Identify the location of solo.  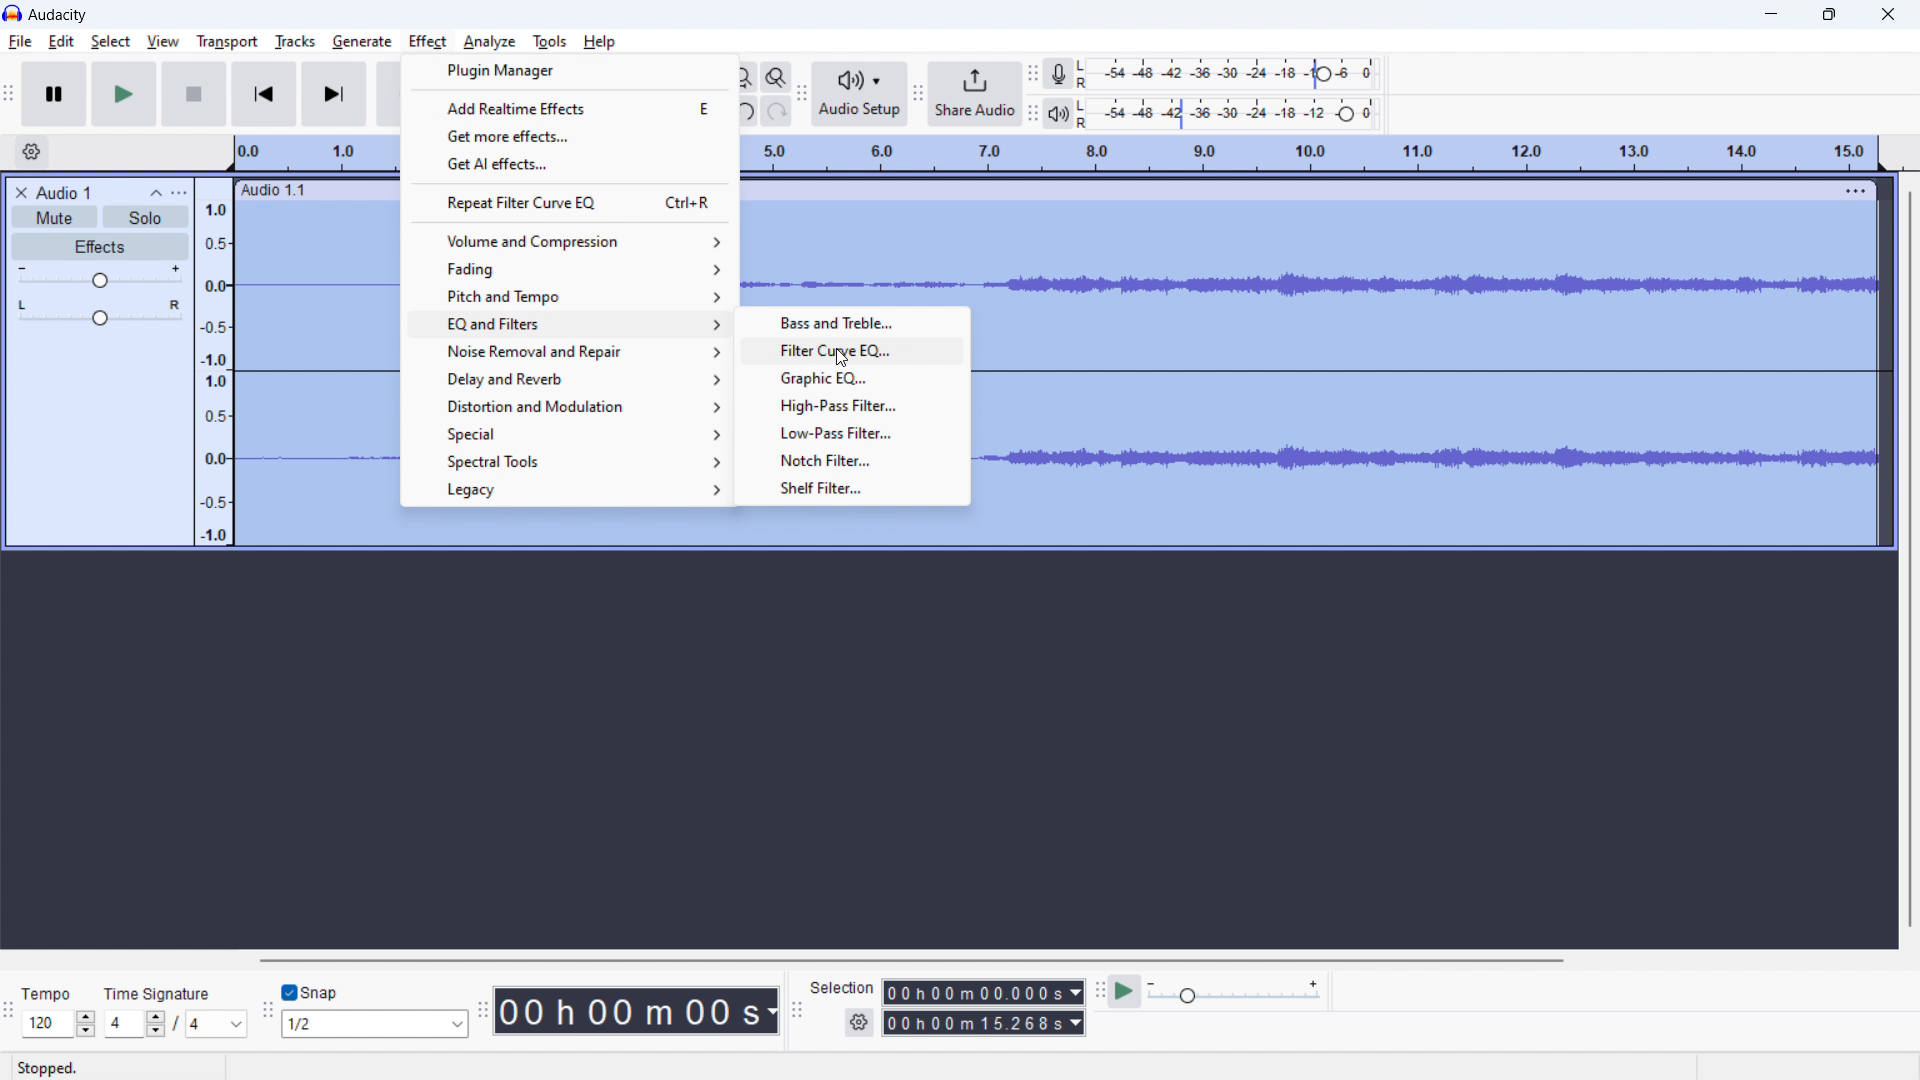
(145, 217).